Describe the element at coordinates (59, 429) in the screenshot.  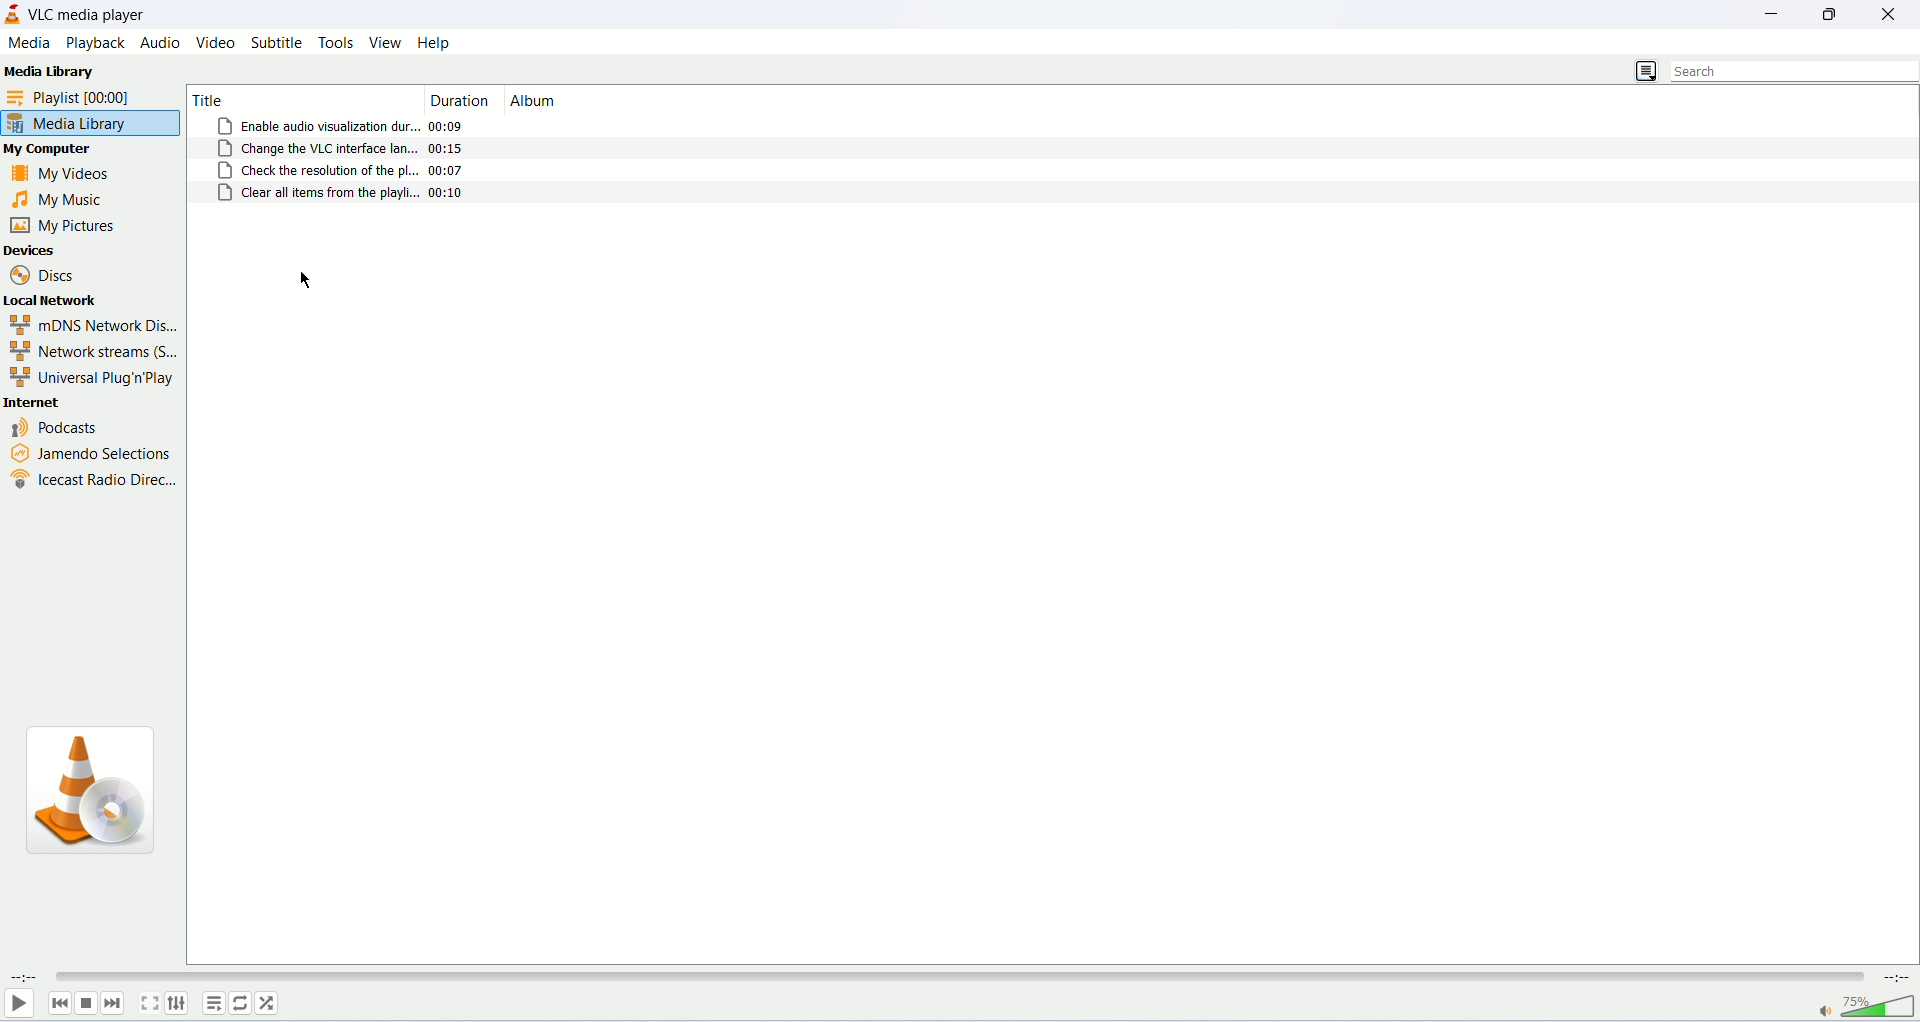
I see `podcasts` at that location.